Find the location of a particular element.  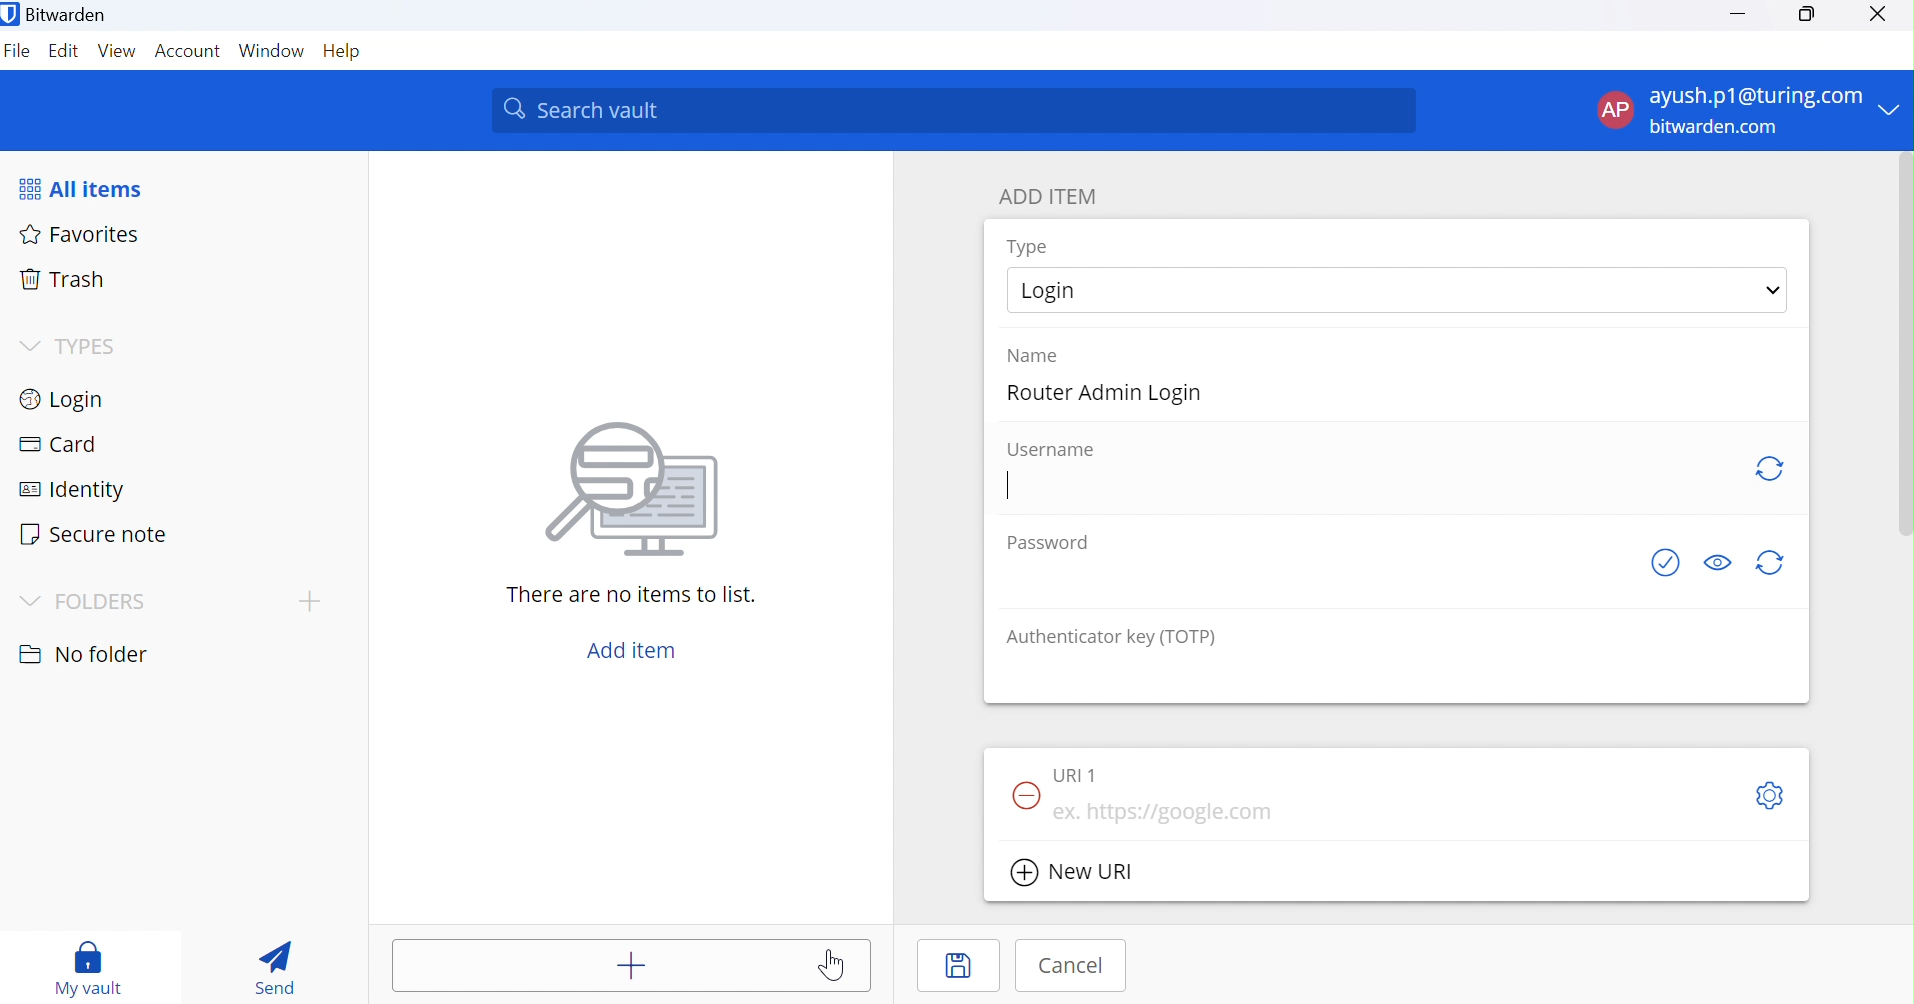

add topic is located at coordinates (310, 600).